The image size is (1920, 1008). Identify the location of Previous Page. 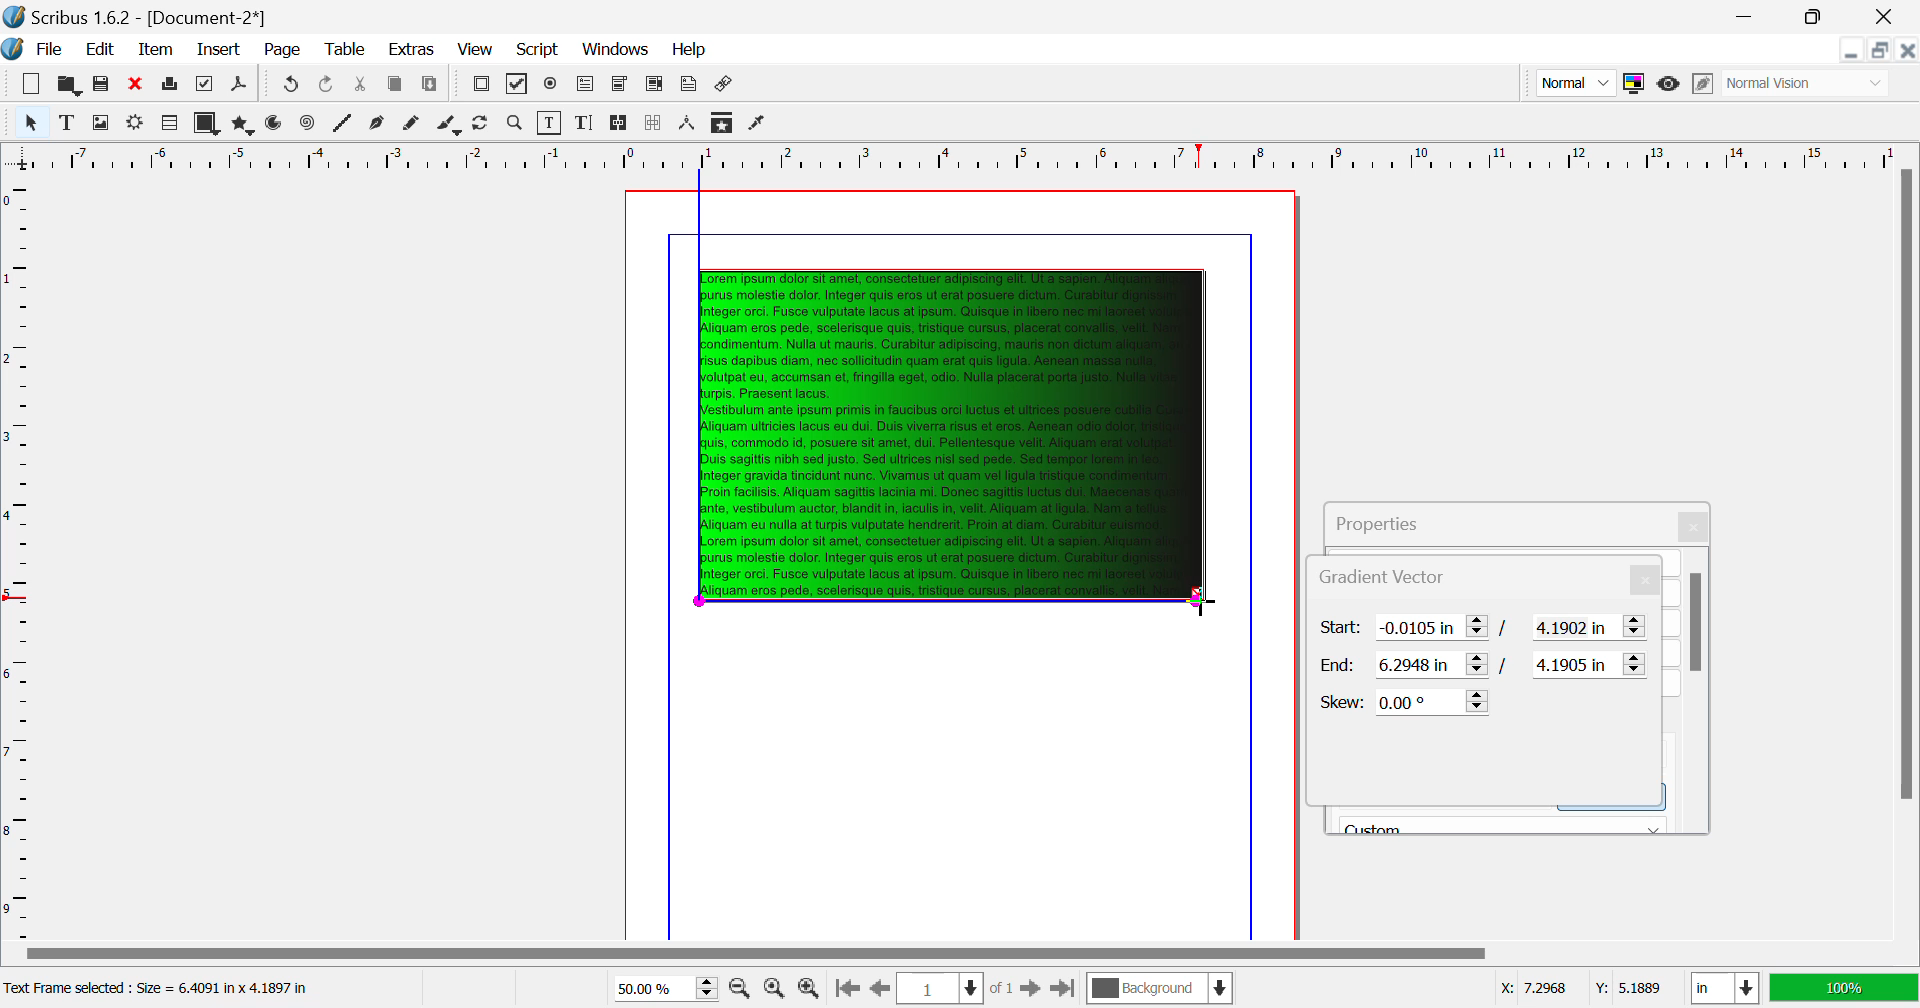
(878, 989).